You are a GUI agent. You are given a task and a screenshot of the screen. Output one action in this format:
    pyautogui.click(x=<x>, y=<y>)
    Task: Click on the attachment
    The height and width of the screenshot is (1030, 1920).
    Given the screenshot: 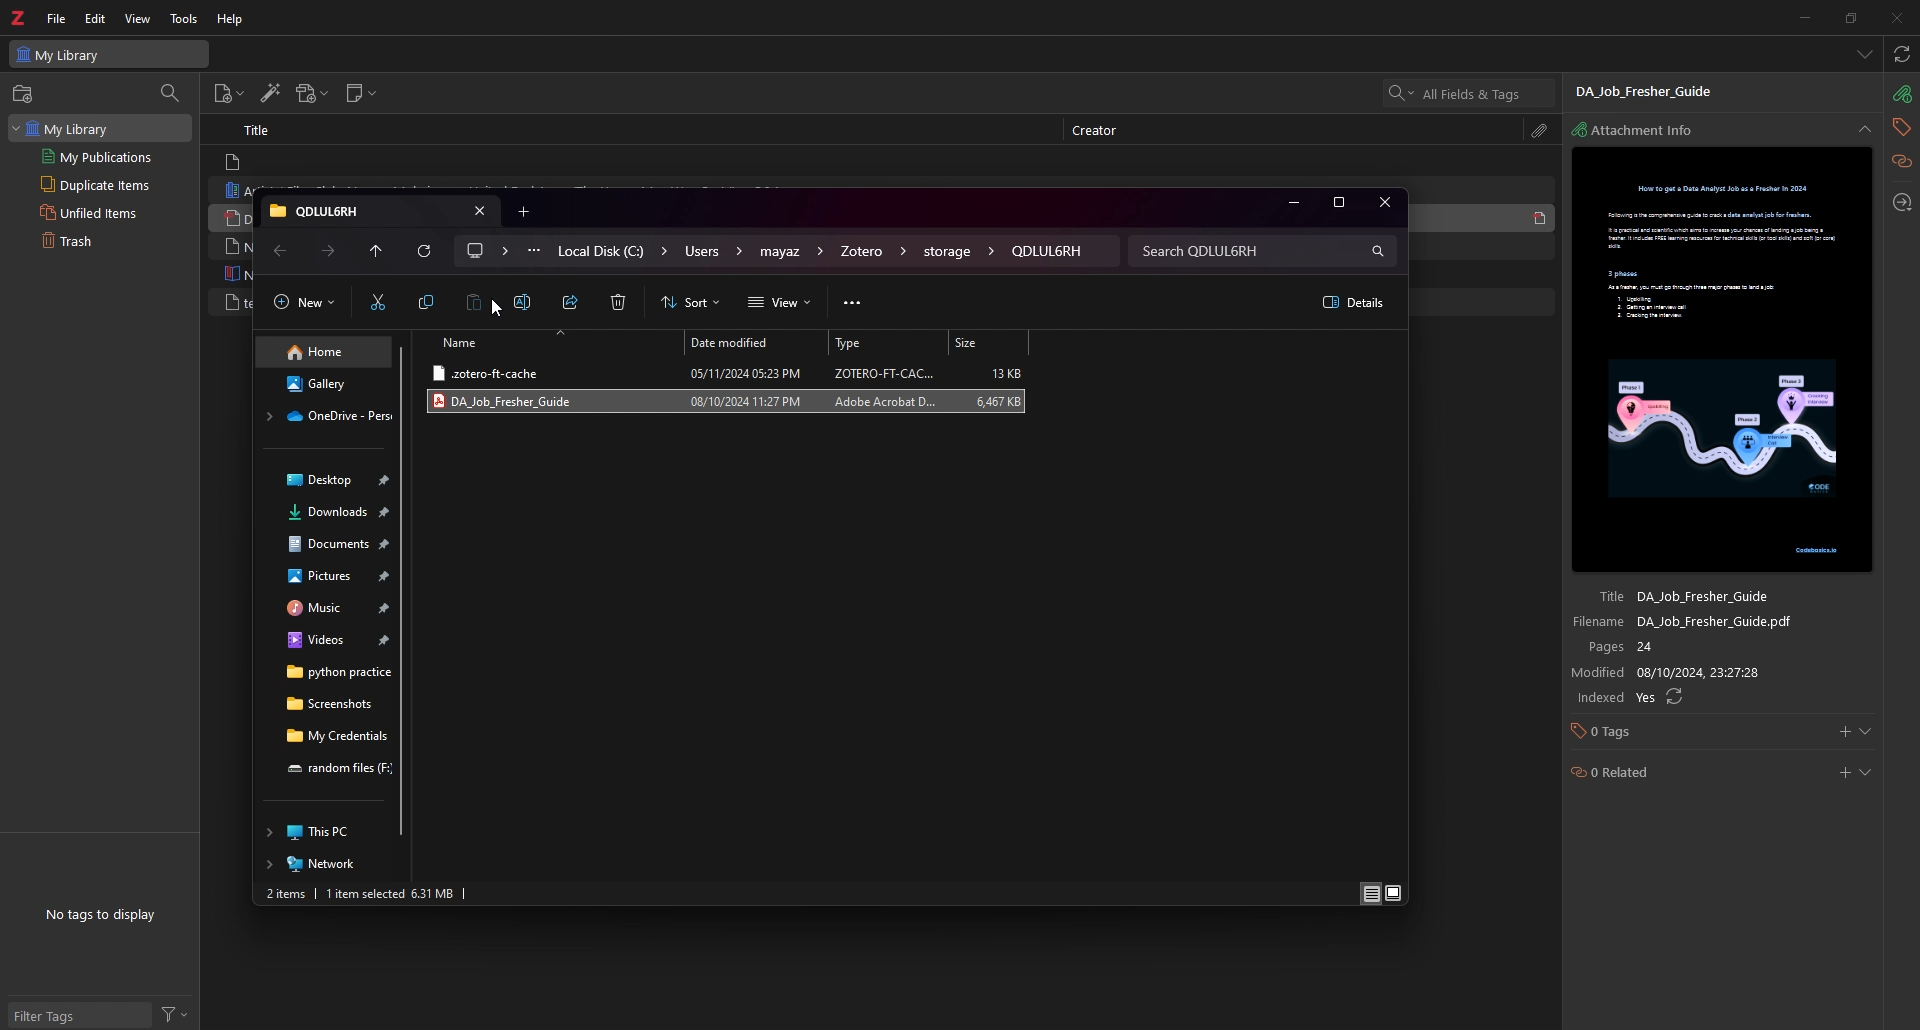 What is the action you would take?
    pyautogui.click(x=1543, y=130)
    